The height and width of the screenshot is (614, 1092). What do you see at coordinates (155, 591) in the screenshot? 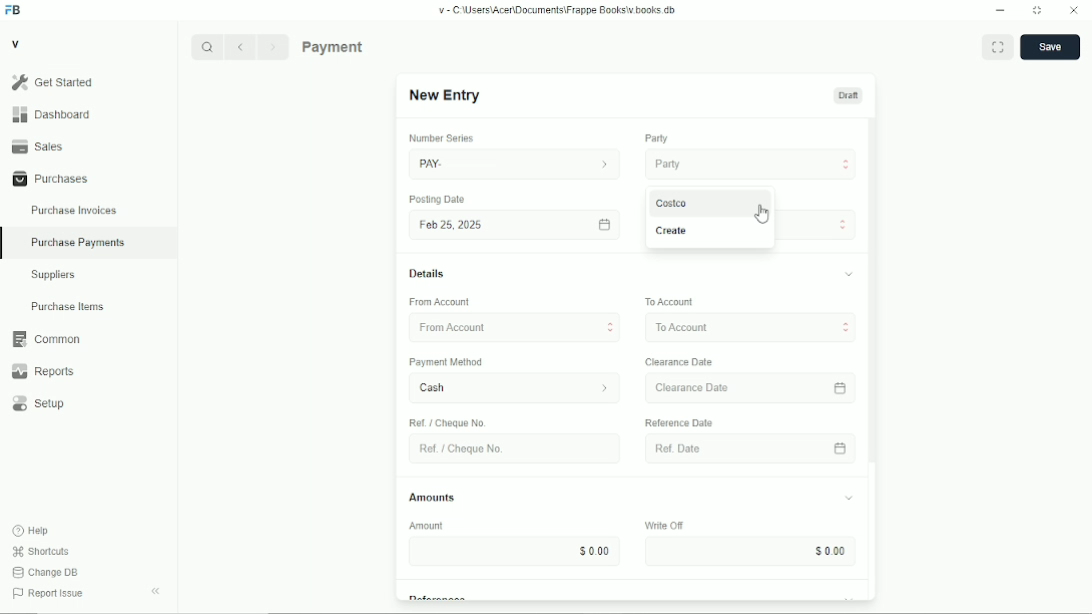
I see `Collapse` at bounding box center [155, 591].